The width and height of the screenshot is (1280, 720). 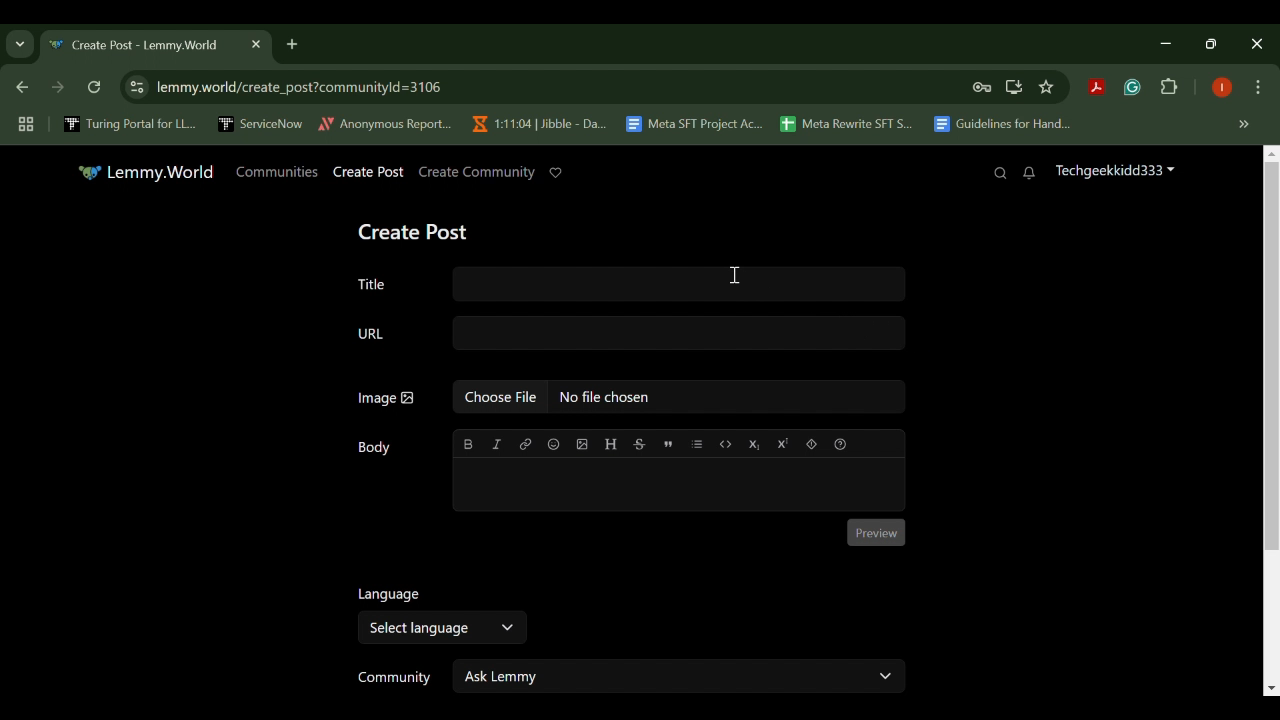 What do you see at coordinates (782, 443) in the screenshot?
I see `Superscript` at bounding box center [782, 443].